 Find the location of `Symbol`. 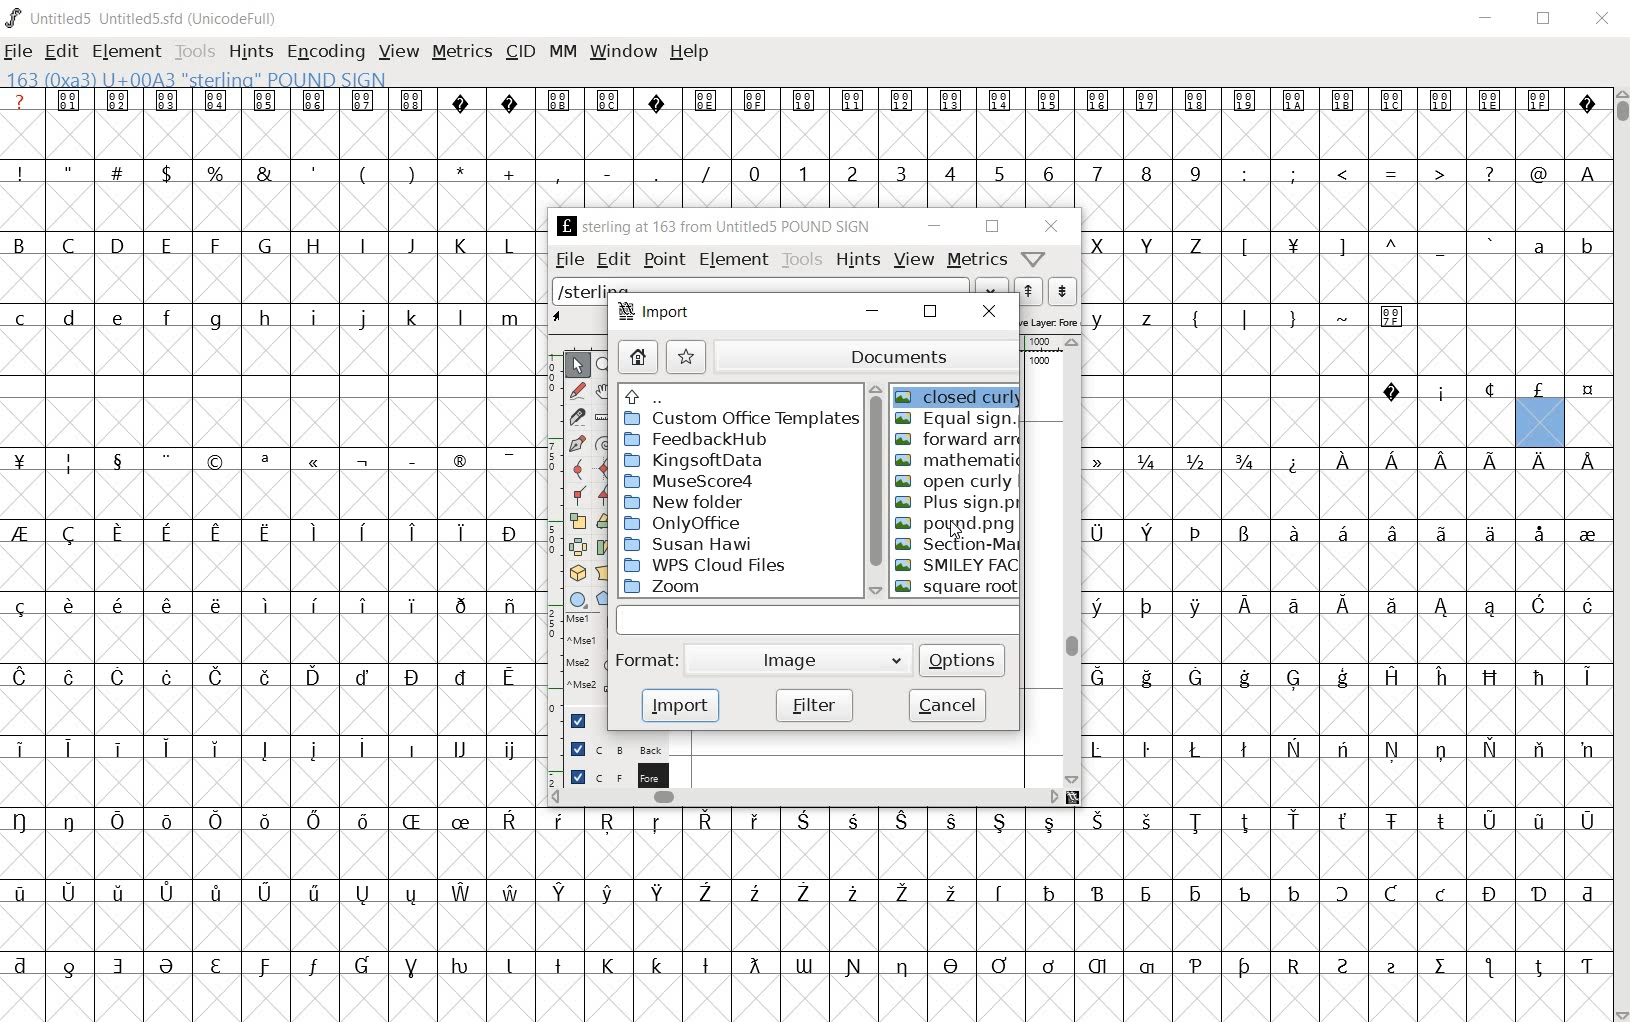

Symbol is located at coordinates (1049, 823).